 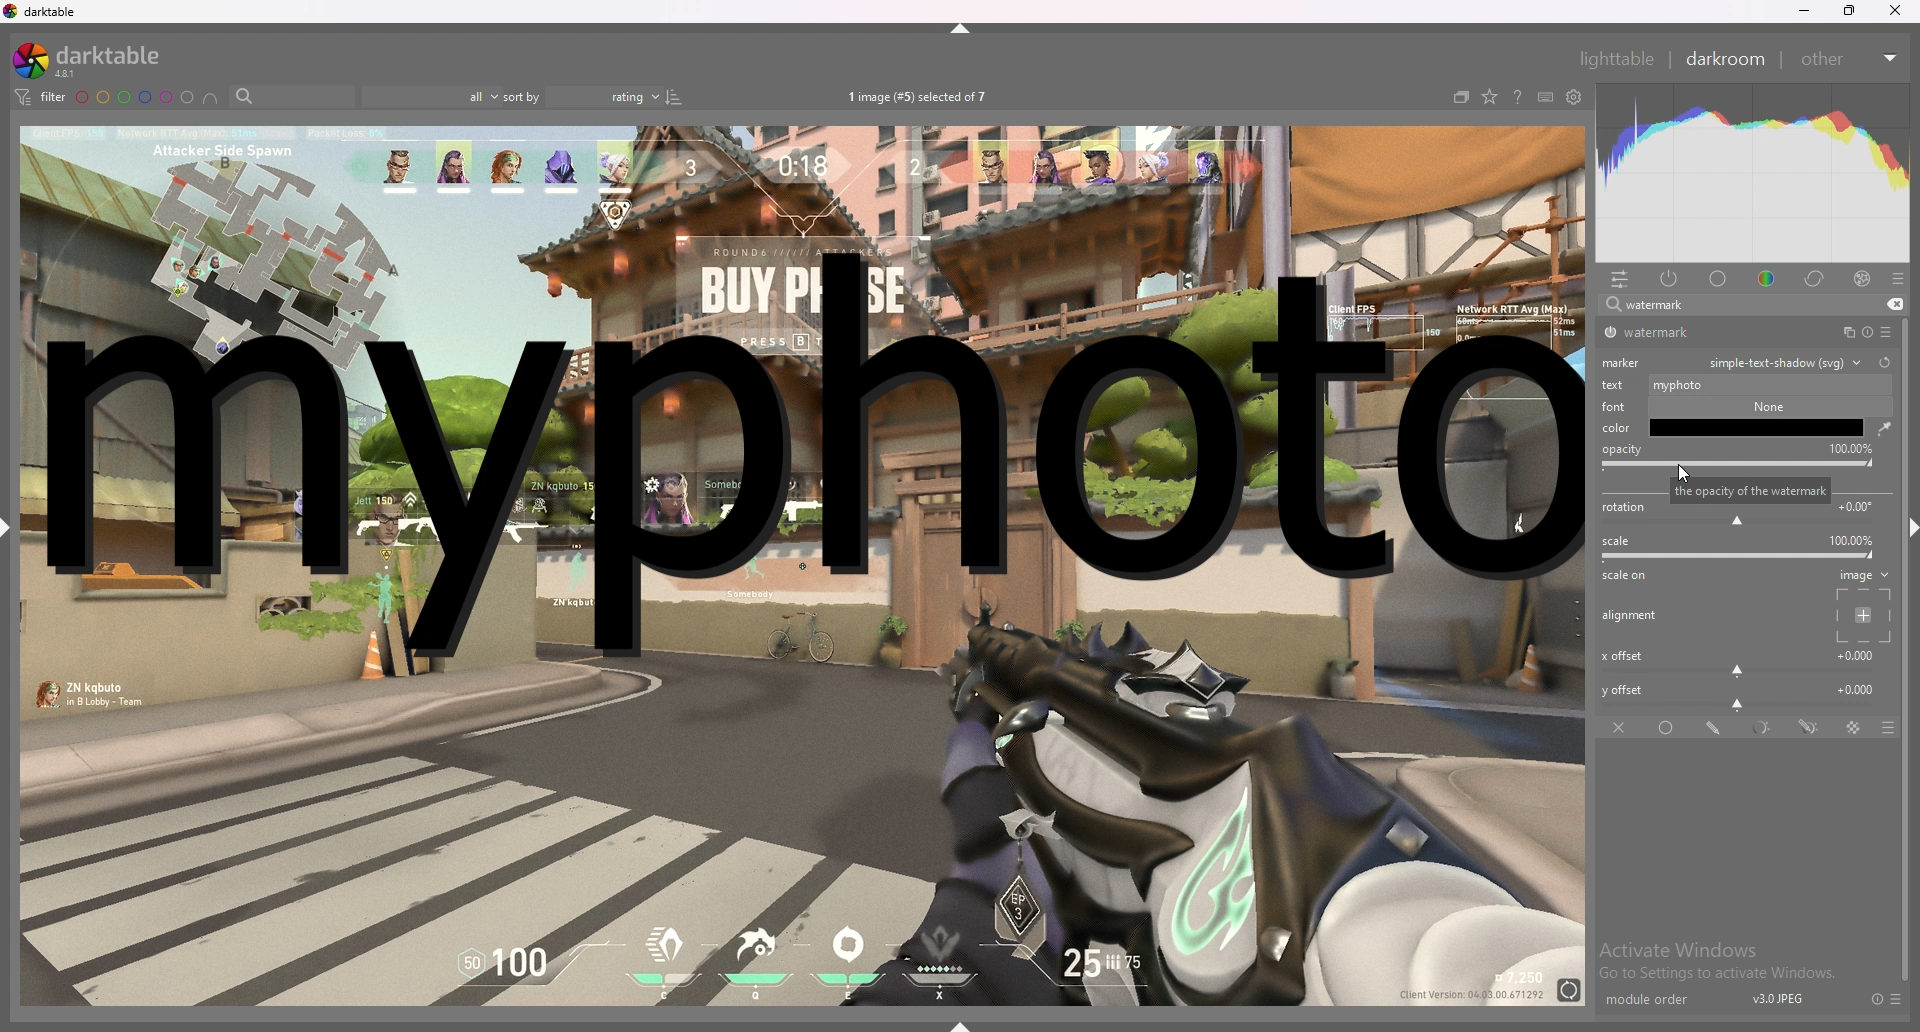 I want to click on collapse grouped image, so click(x=1461, y=97).